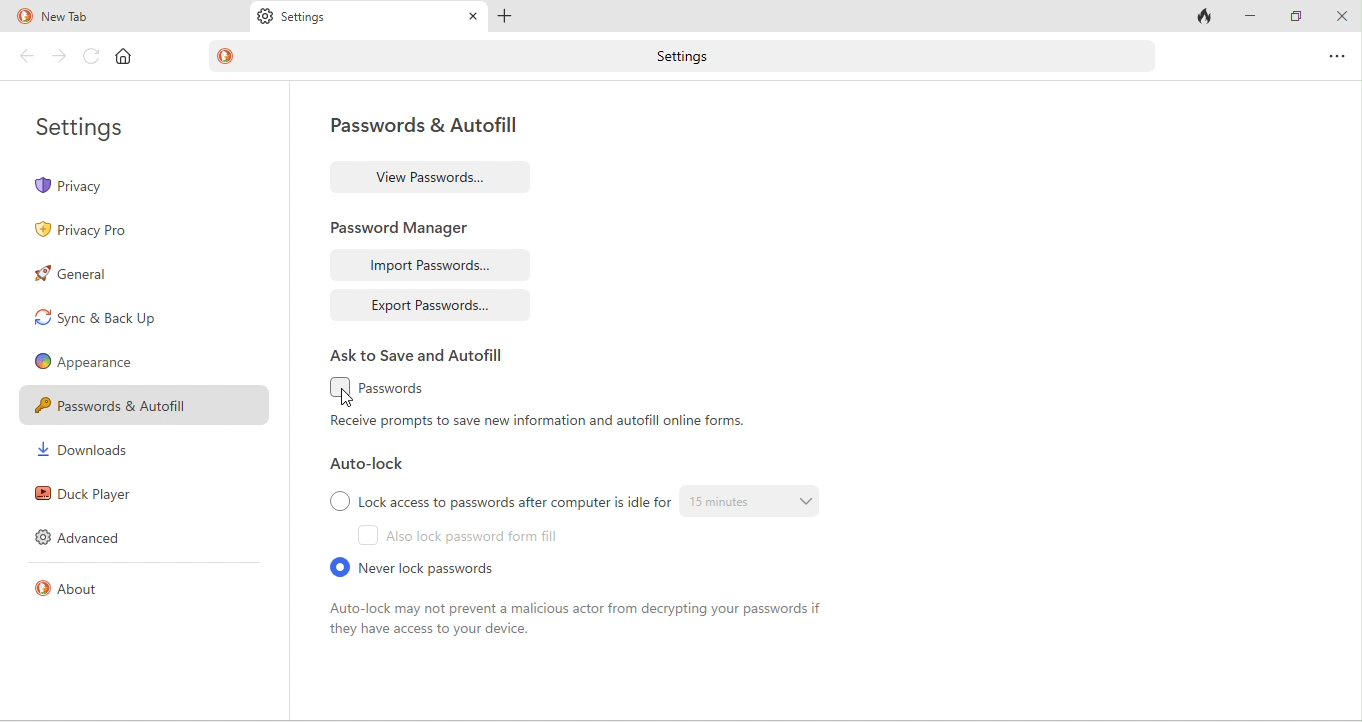 This screenshot has height=722, width=1362. I want to click on sync and back up, so click(109, 320).